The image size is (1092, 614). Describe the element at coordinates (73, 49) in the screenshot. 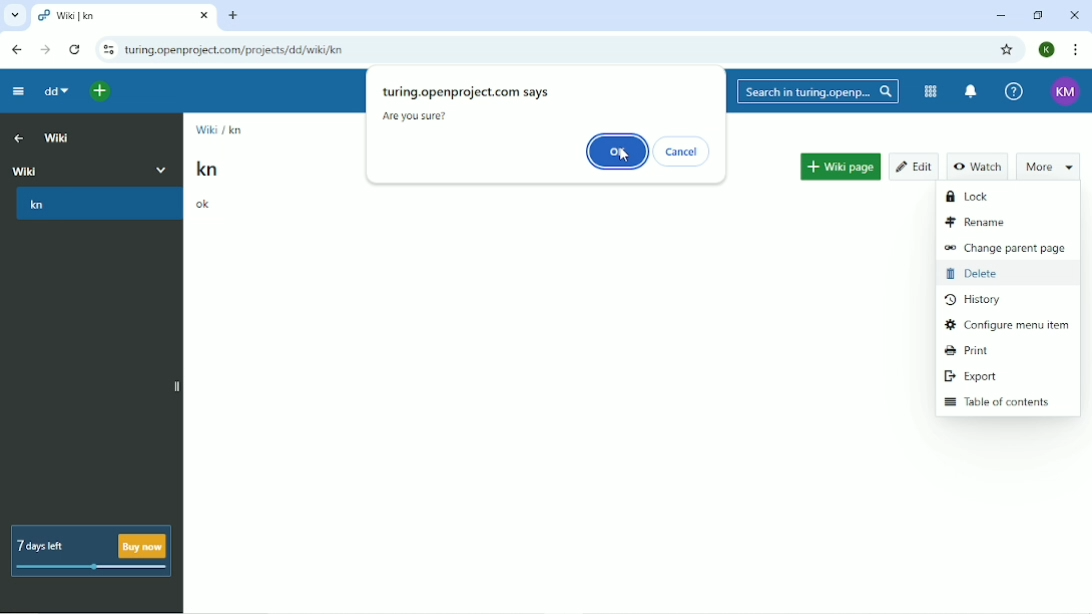

I see `Reload this page` at that location.